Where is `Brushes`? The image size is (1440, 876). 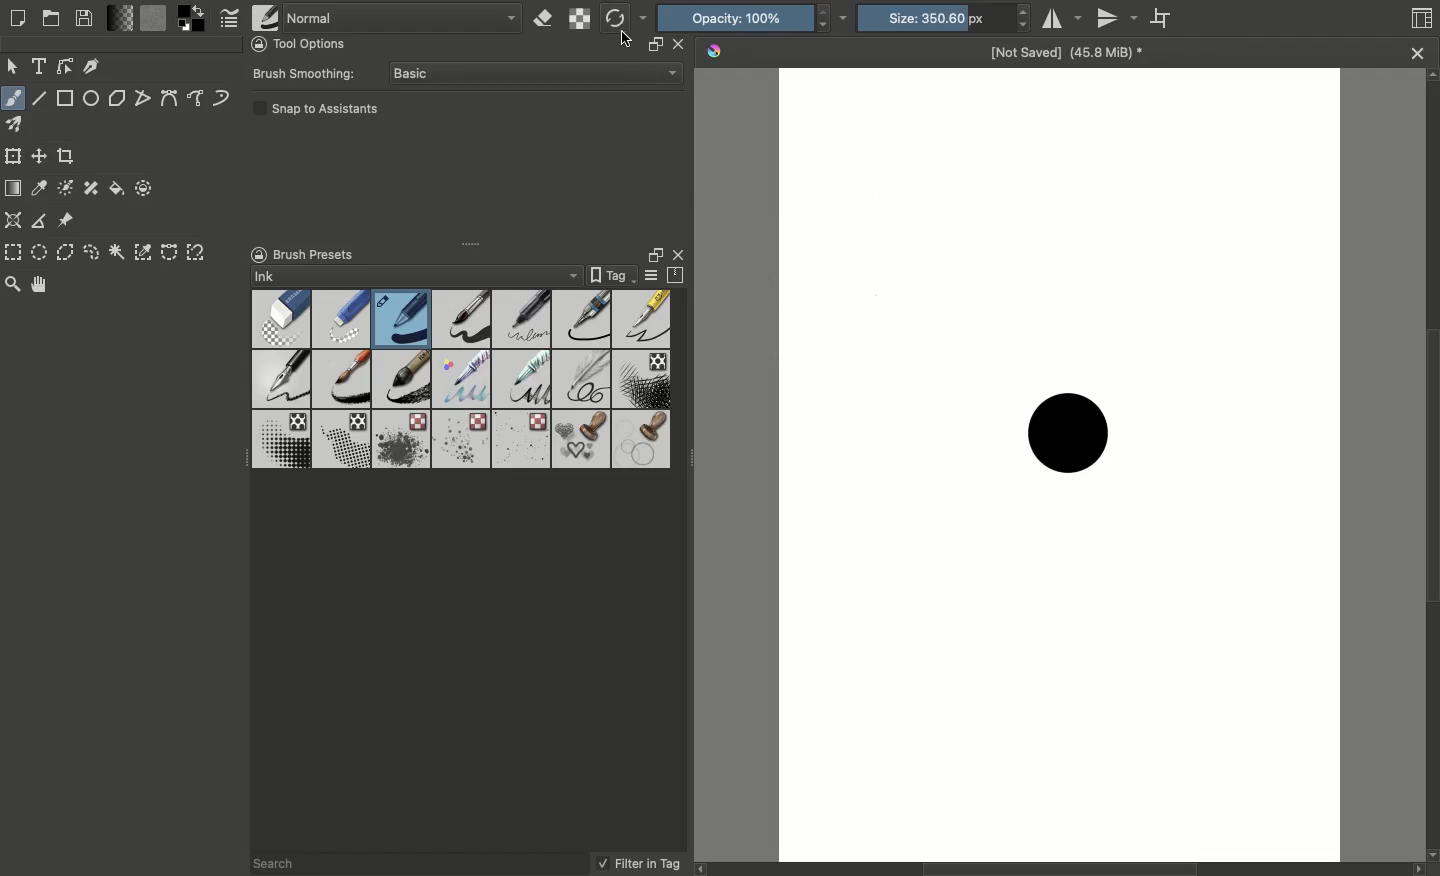 Brushes is located at coordinates (462, 380).